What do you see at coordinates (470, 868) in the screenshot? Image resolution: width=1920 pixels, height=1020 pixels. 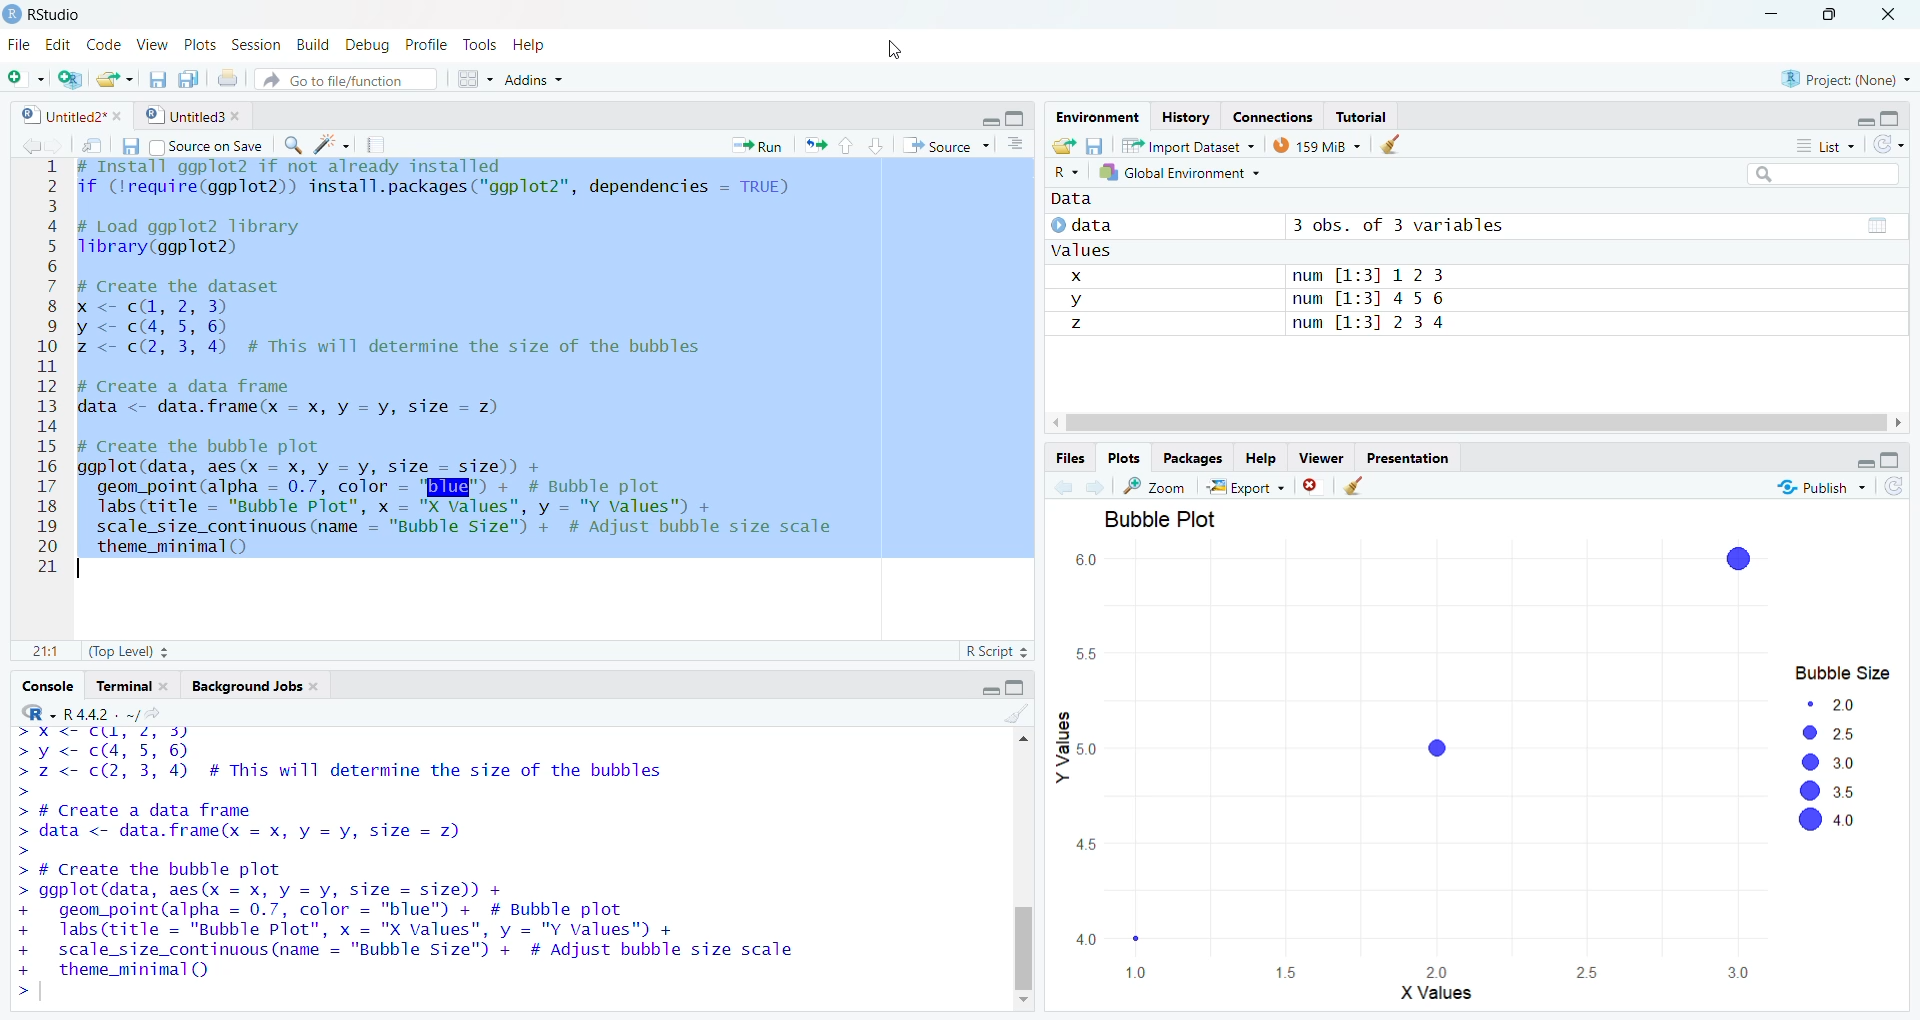 I see `YOU dre Welcome LO reuisirioute IL under Certdin conaiLions.

Type 'license()' or 'licence()' for distribution details.
Natural language support but running in an English locale

R is a collaborative project with many contributors.

Type 'contributors()' for more information and

"citation()' on how to cite R or R packages in publications.

Type 'demo()' for some demos, 'help()' for on-line help, or

'help.start()’ for an HTML browser interface to help.

Type 'qQ)' to quit R.

>` at bounding box center [470, 868].